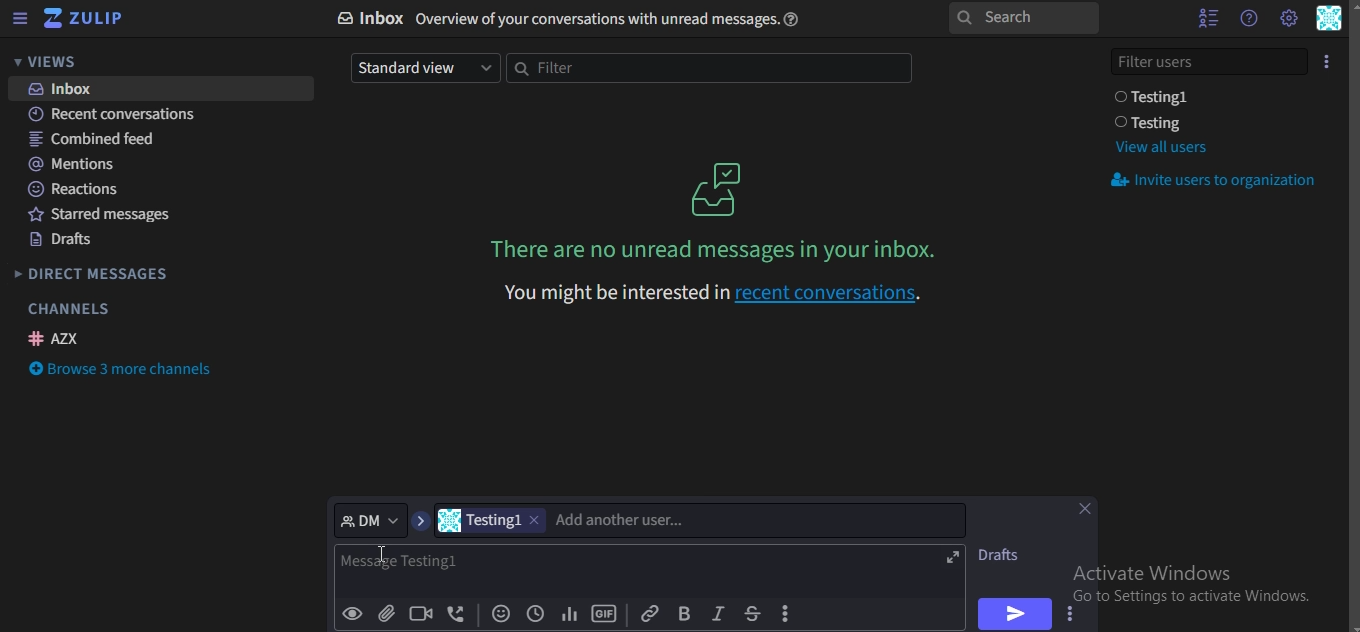  I want to click on expand, so click(953, 558).